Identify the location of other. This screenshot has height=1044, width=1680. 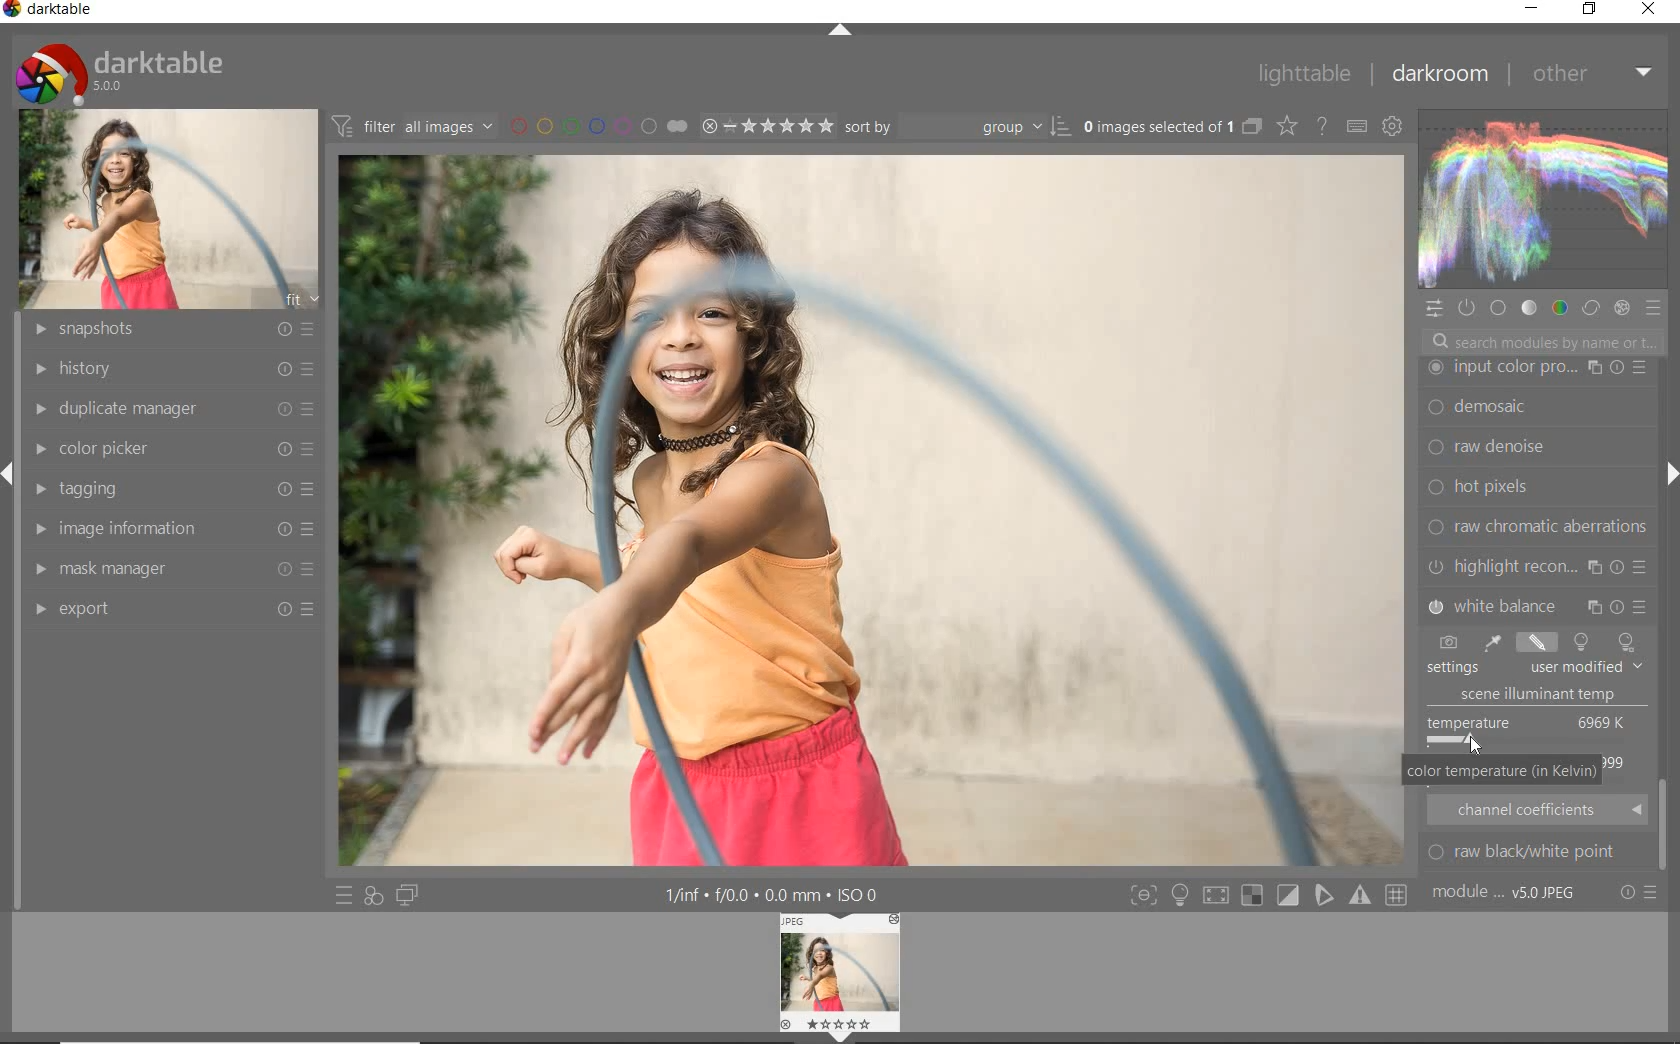
(1592, 73).